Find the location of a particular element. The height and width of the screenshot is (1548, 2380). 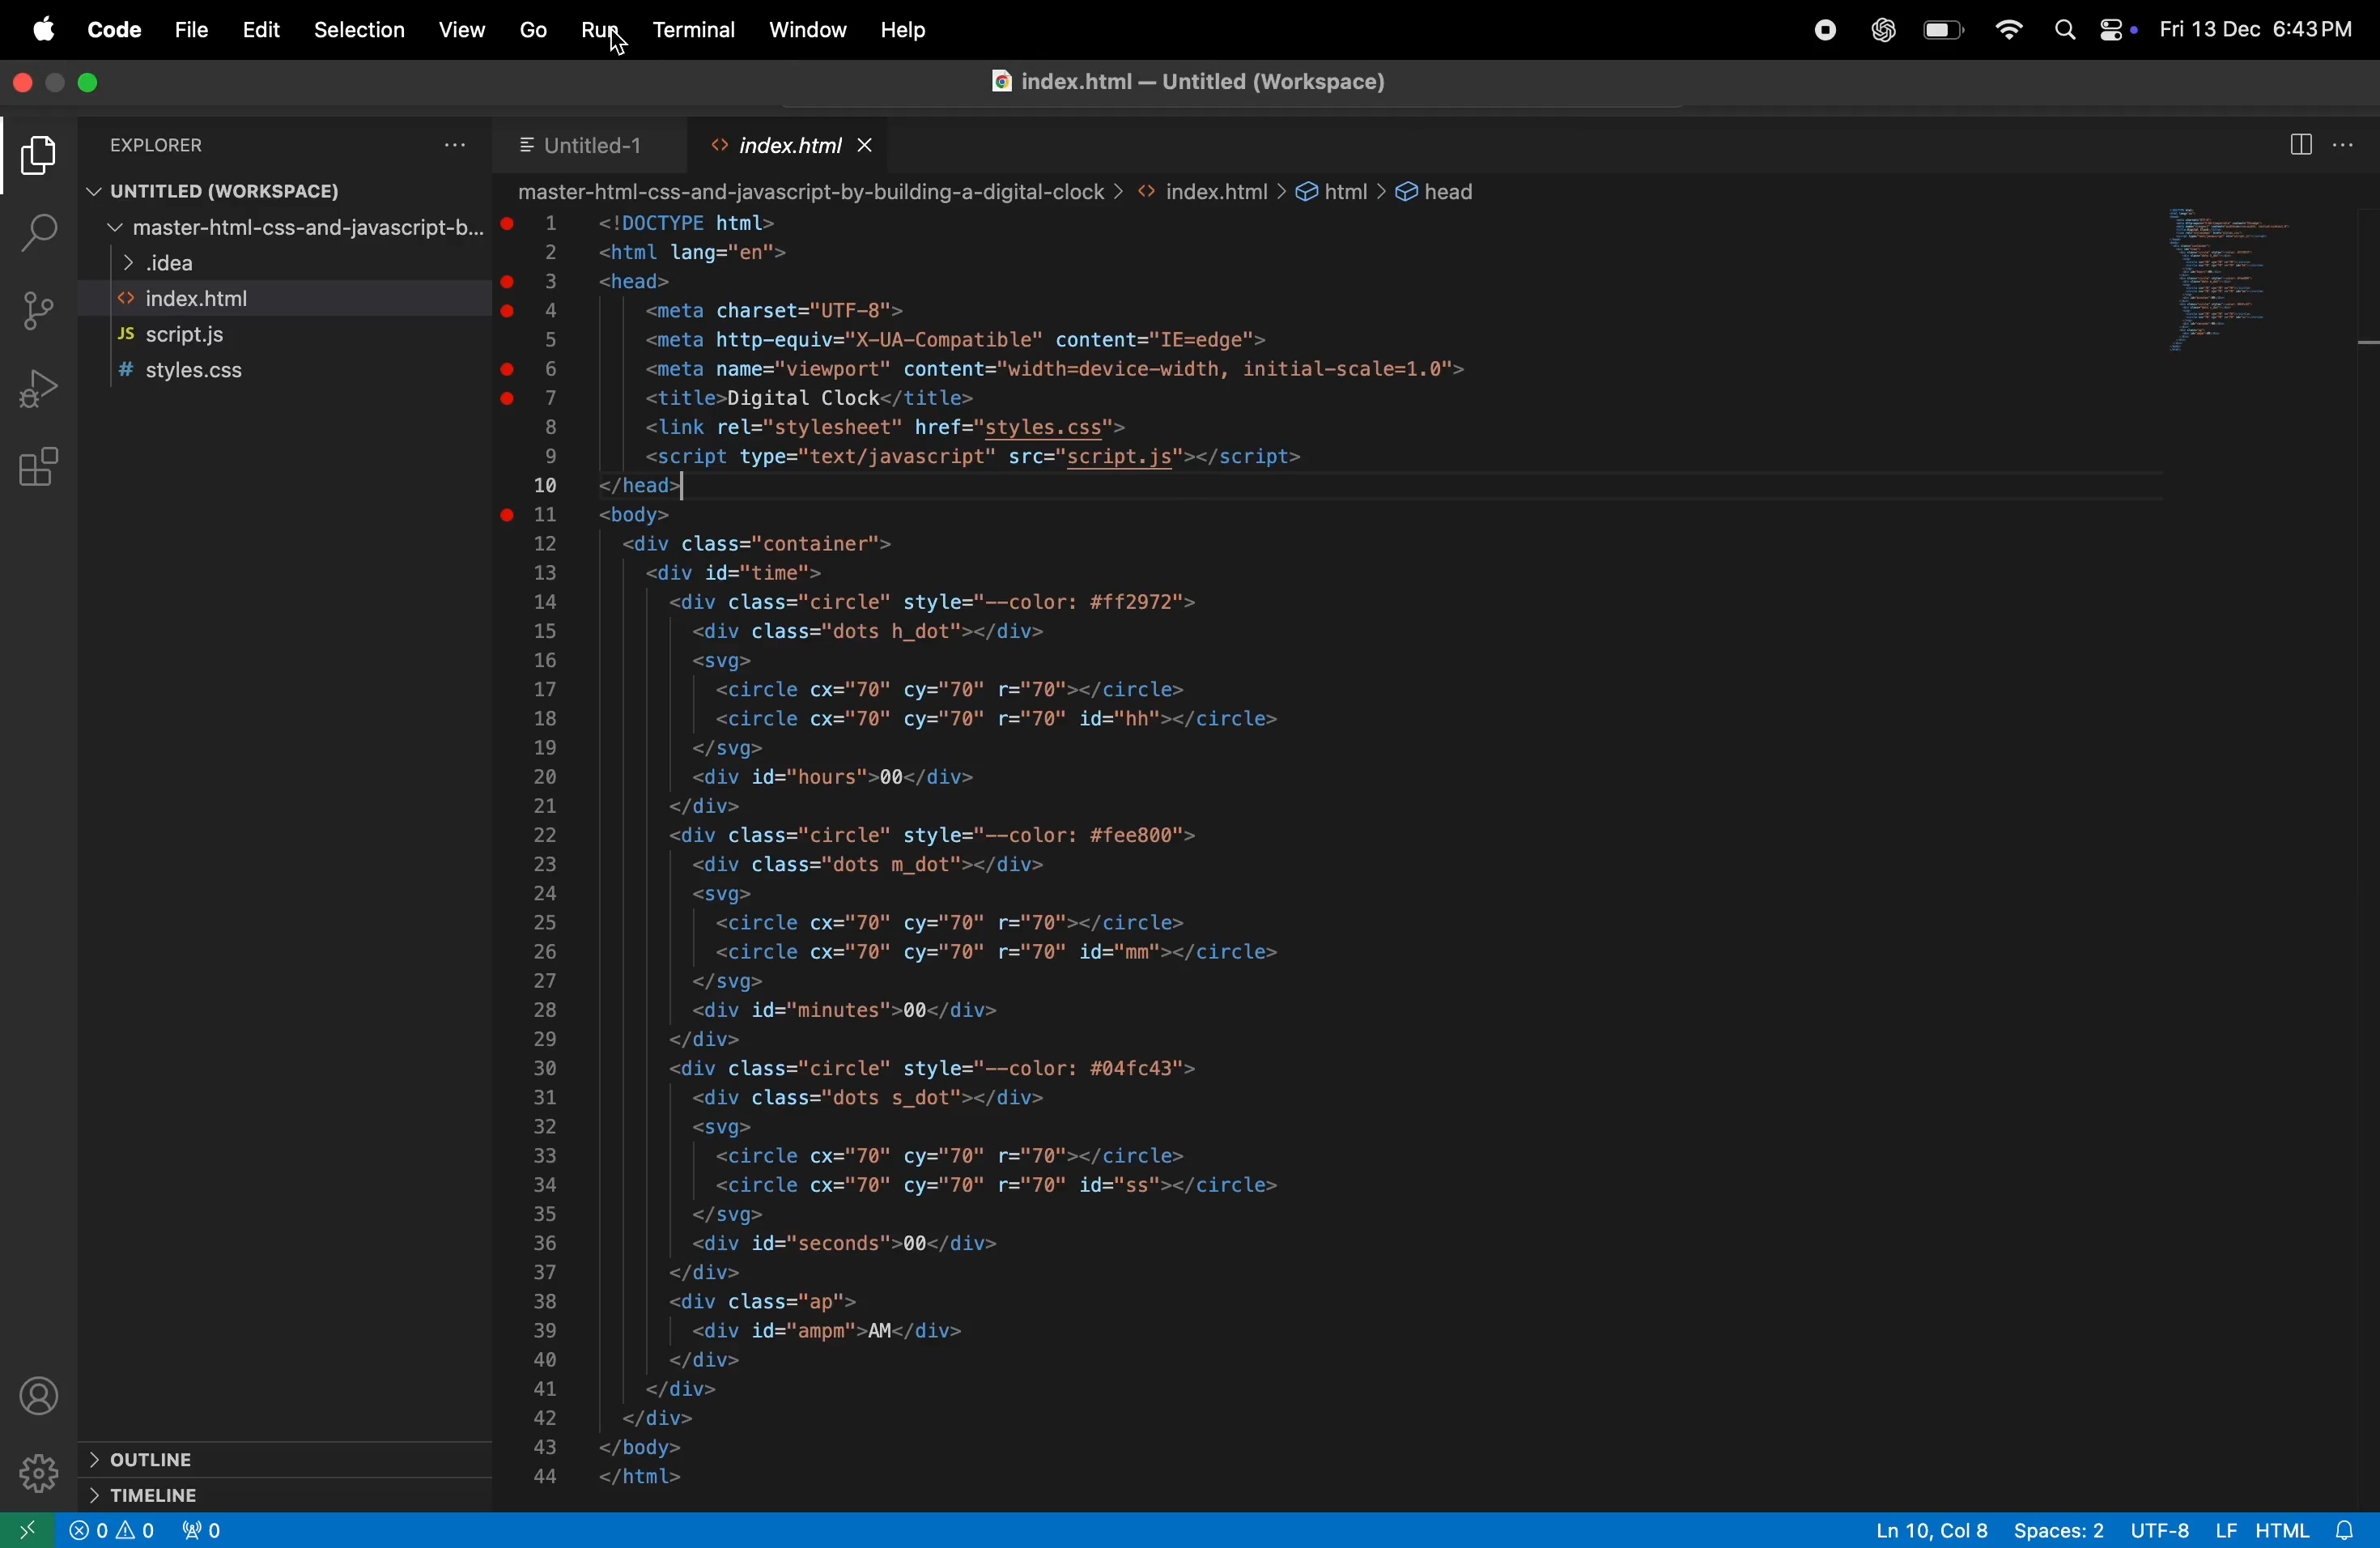

untitled work space is located at coordinates (216, 191).